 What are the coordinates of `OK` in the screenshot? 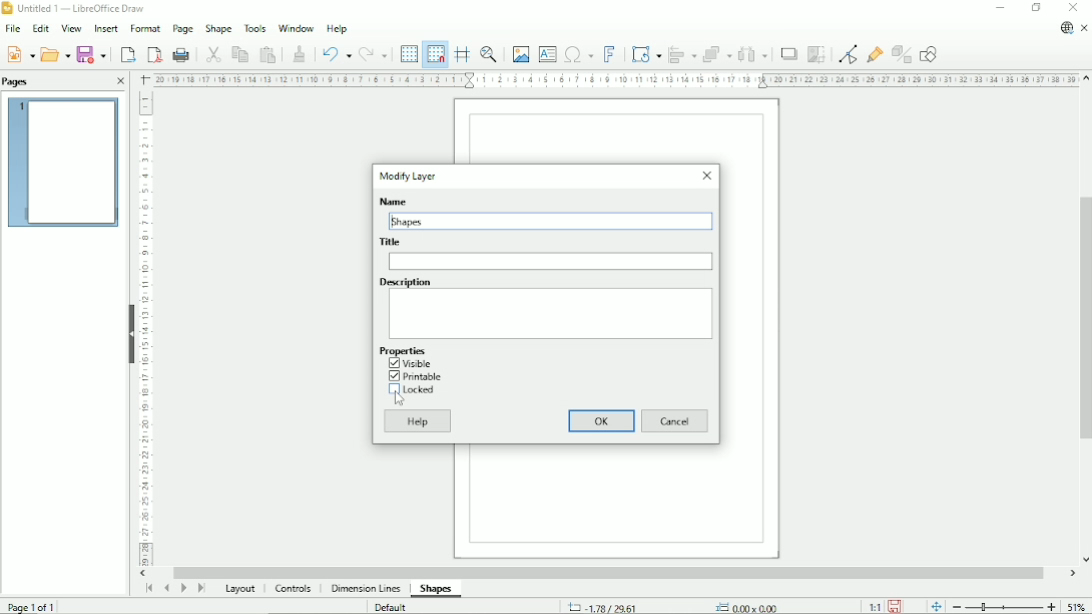 It's located at (602, 420).